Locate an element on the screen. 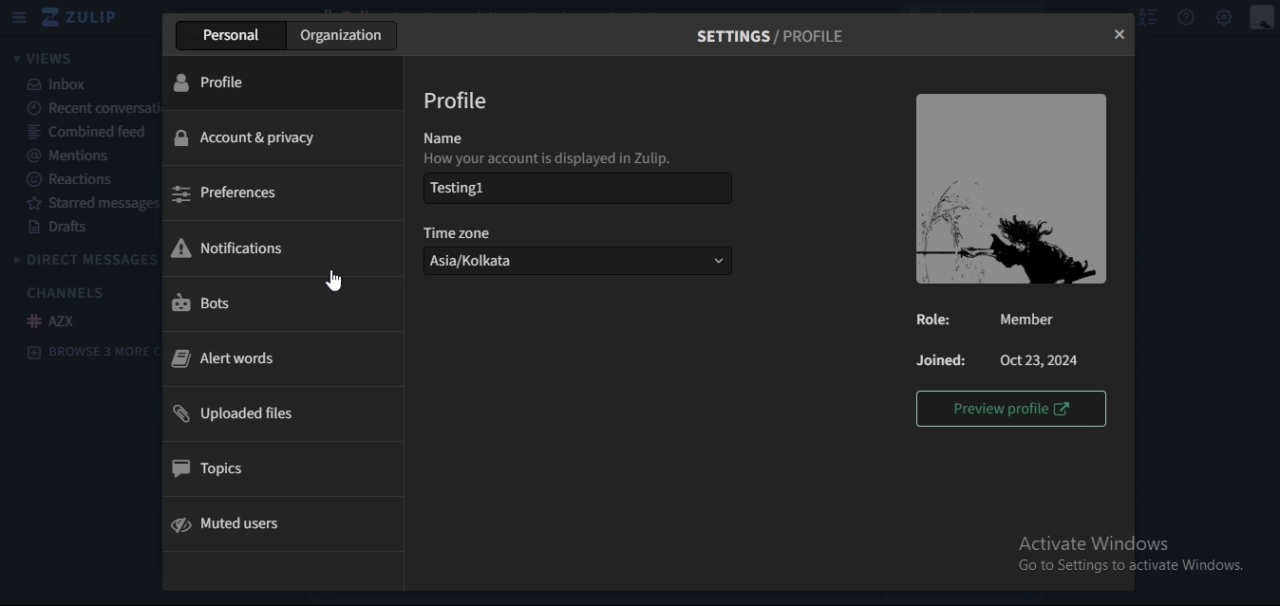  channels is located at coordinates (62, 288).